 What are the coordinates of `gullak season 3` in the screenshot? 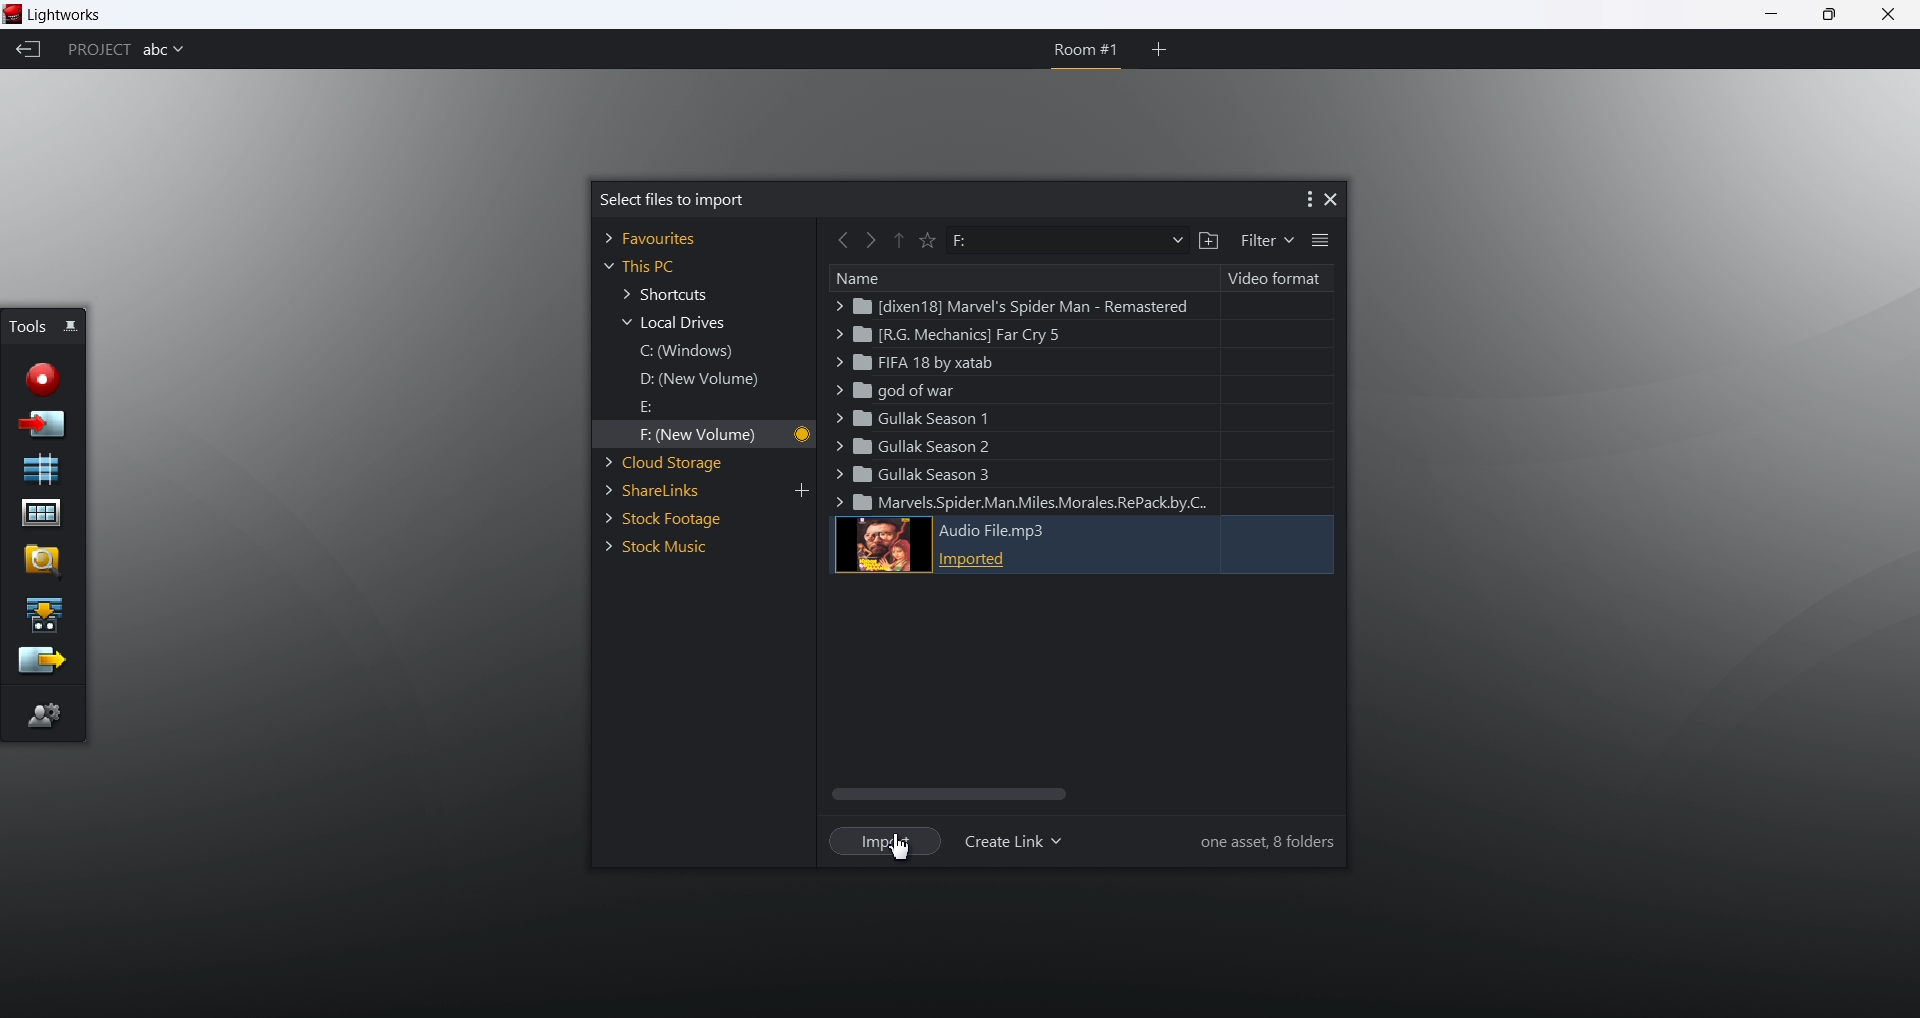 It's located at (910, 476).